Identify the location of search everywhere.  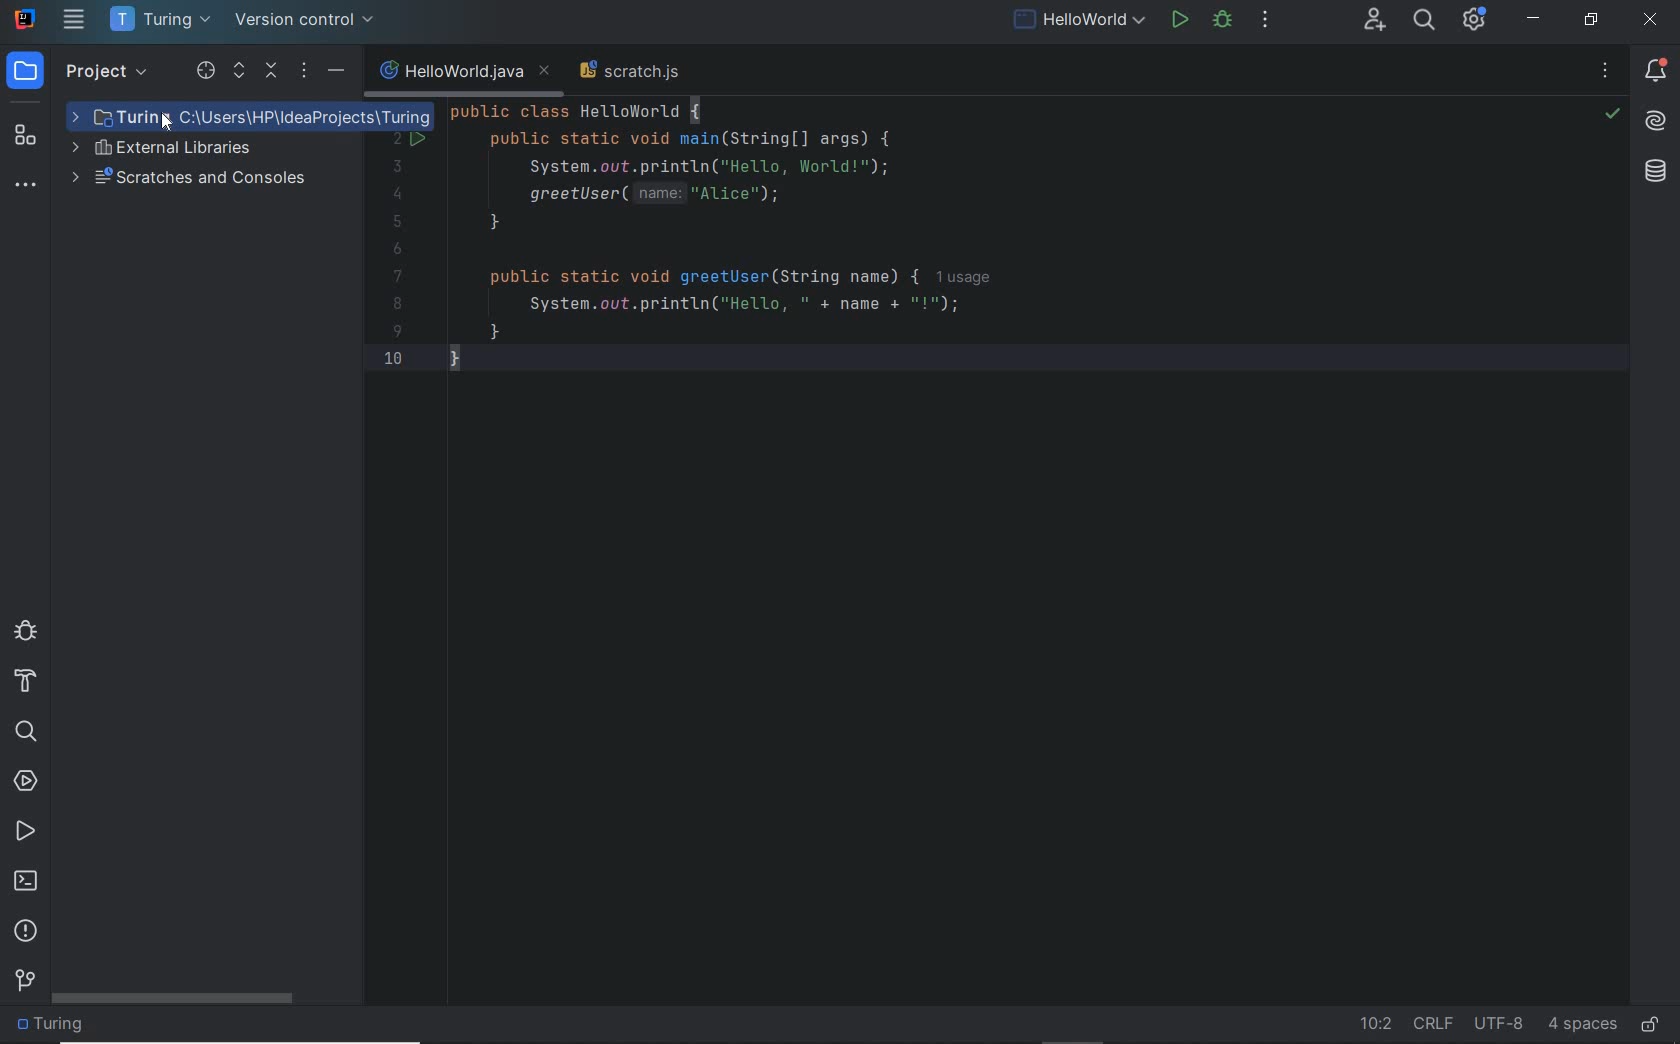
(1423, 22).